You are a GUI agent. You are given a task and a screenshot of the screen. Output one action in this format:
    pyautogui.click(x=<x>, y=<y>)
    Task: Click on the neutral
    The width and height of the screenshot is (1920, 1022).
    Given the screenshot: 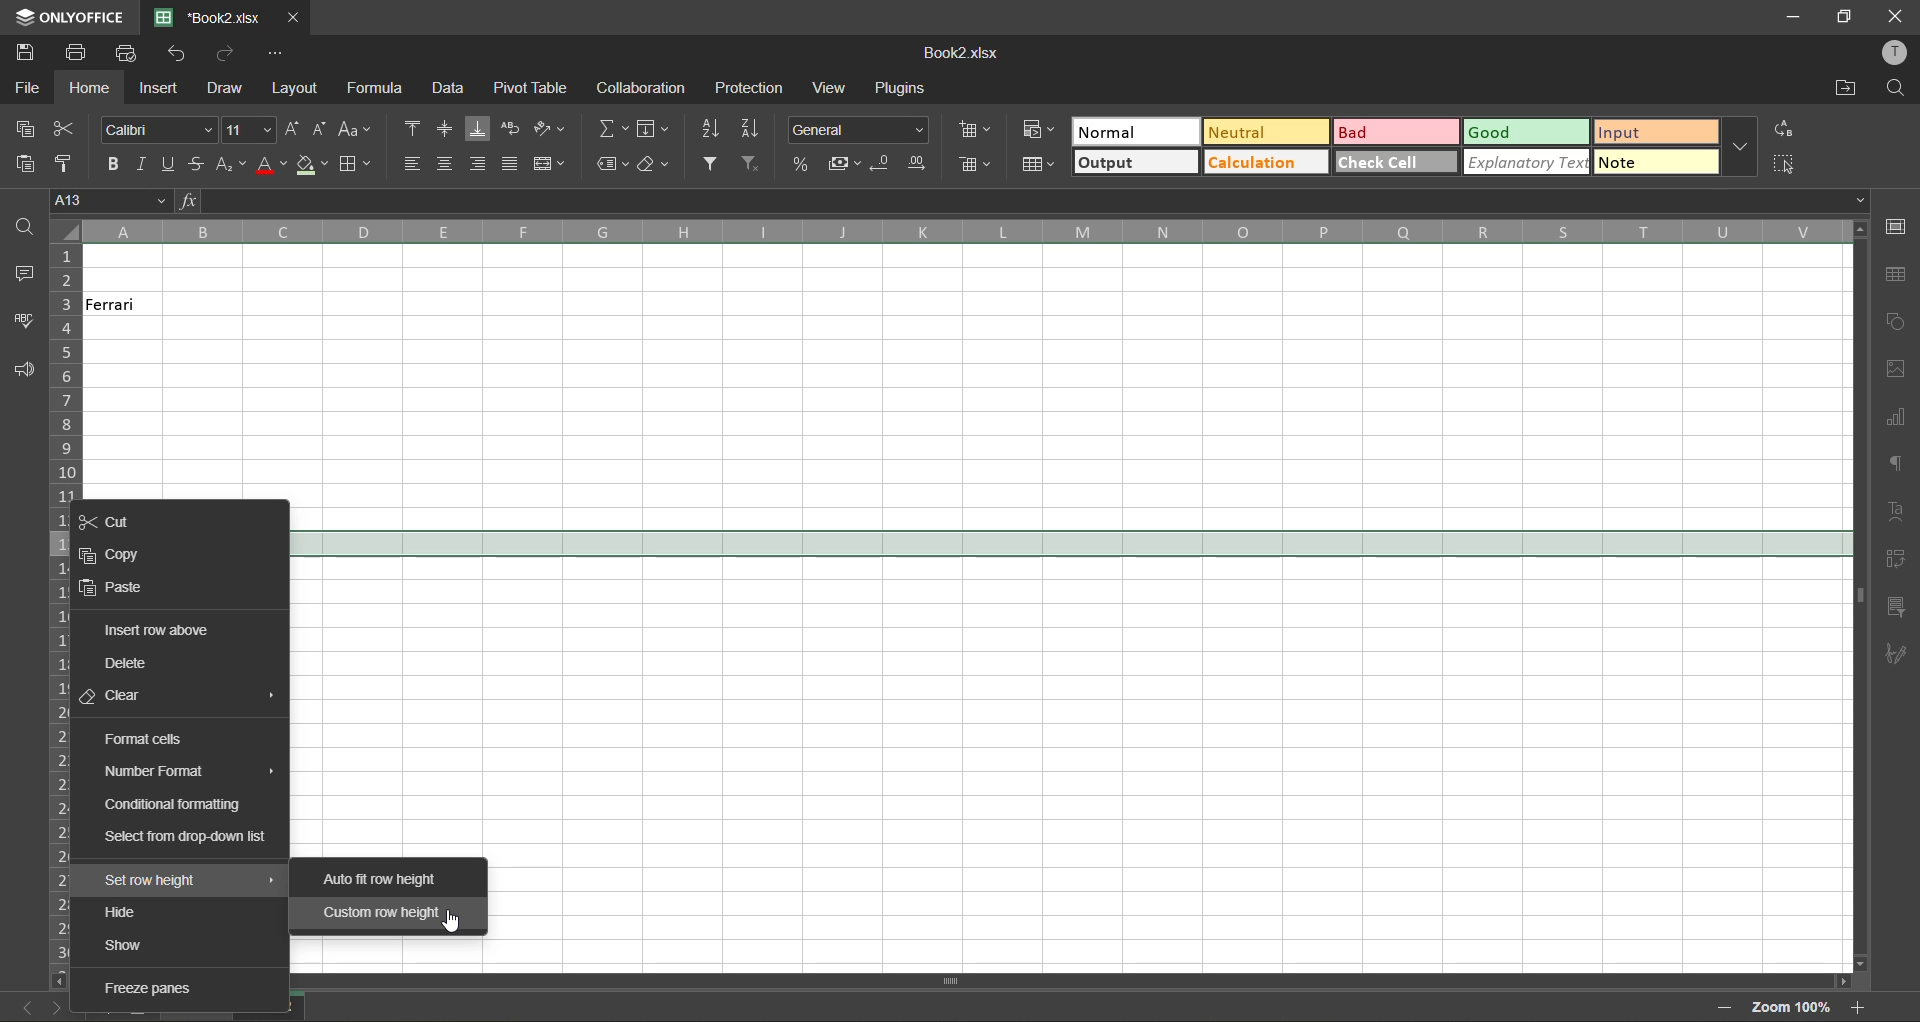 What is the action you would take?
    pyautogui.click(x=1271, y=133)
    